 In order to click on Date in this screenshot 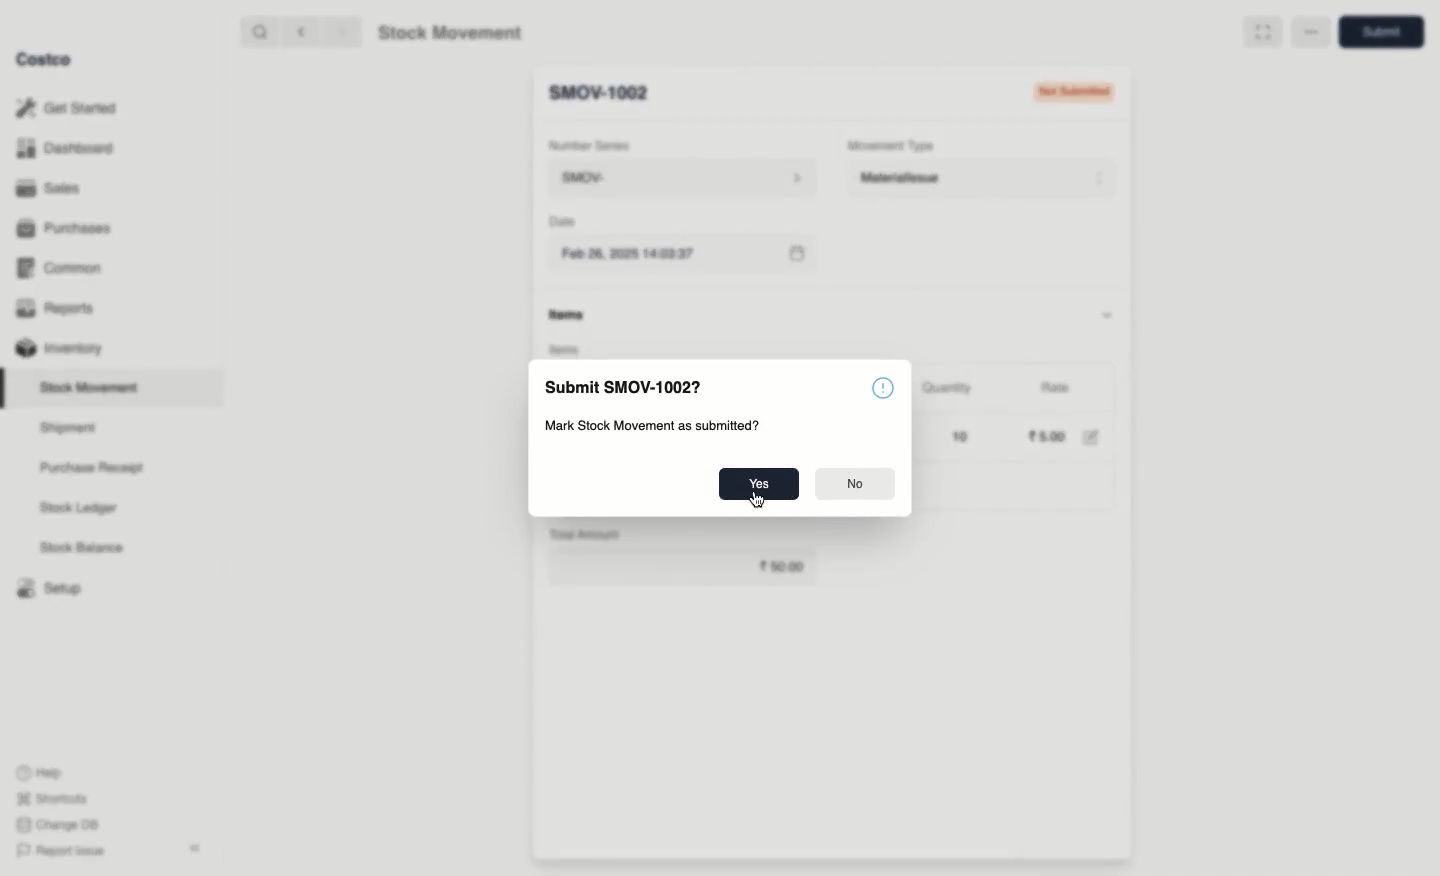, I will do `click(561, 221)`.